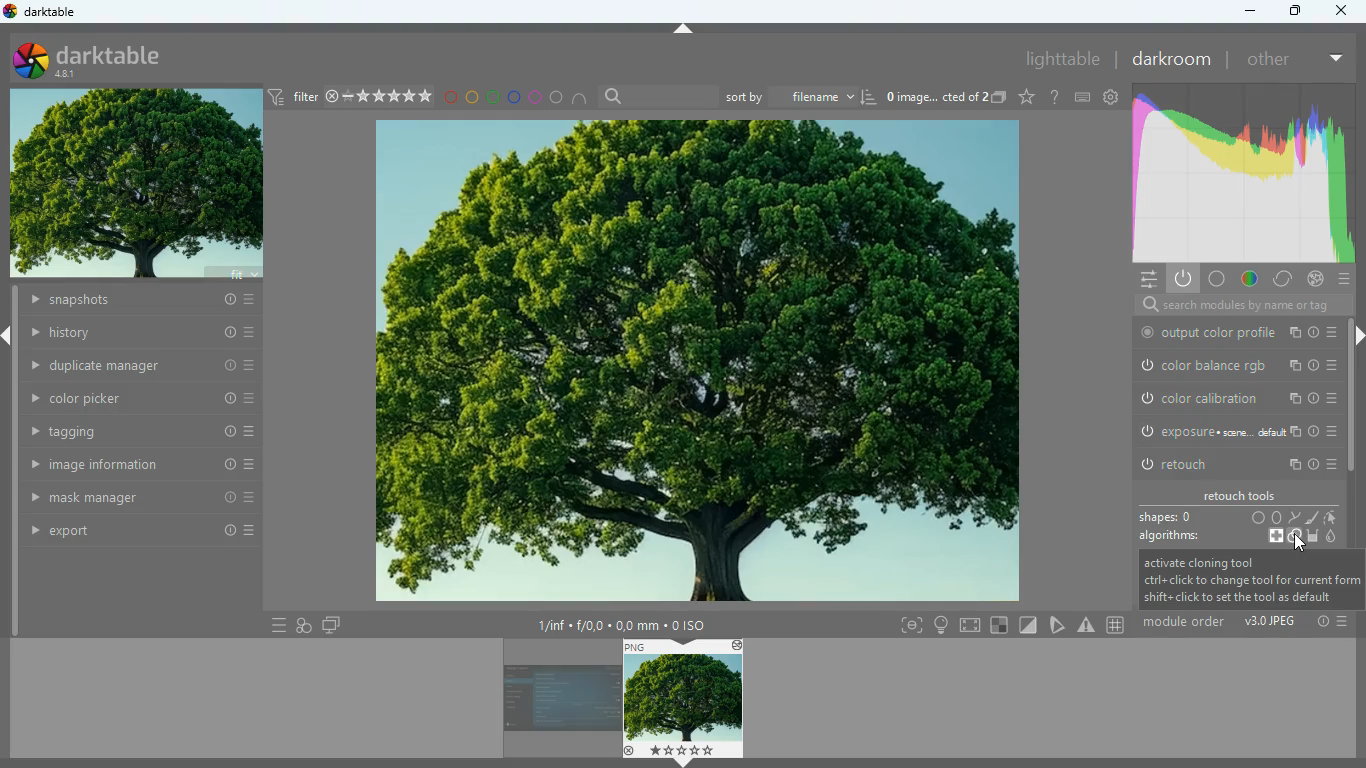 Image resolution: width=1366 pixels, height=768 pixels. Describe the element at coordinates (1233, 334) in the screenshot. I see `output color` at that location.